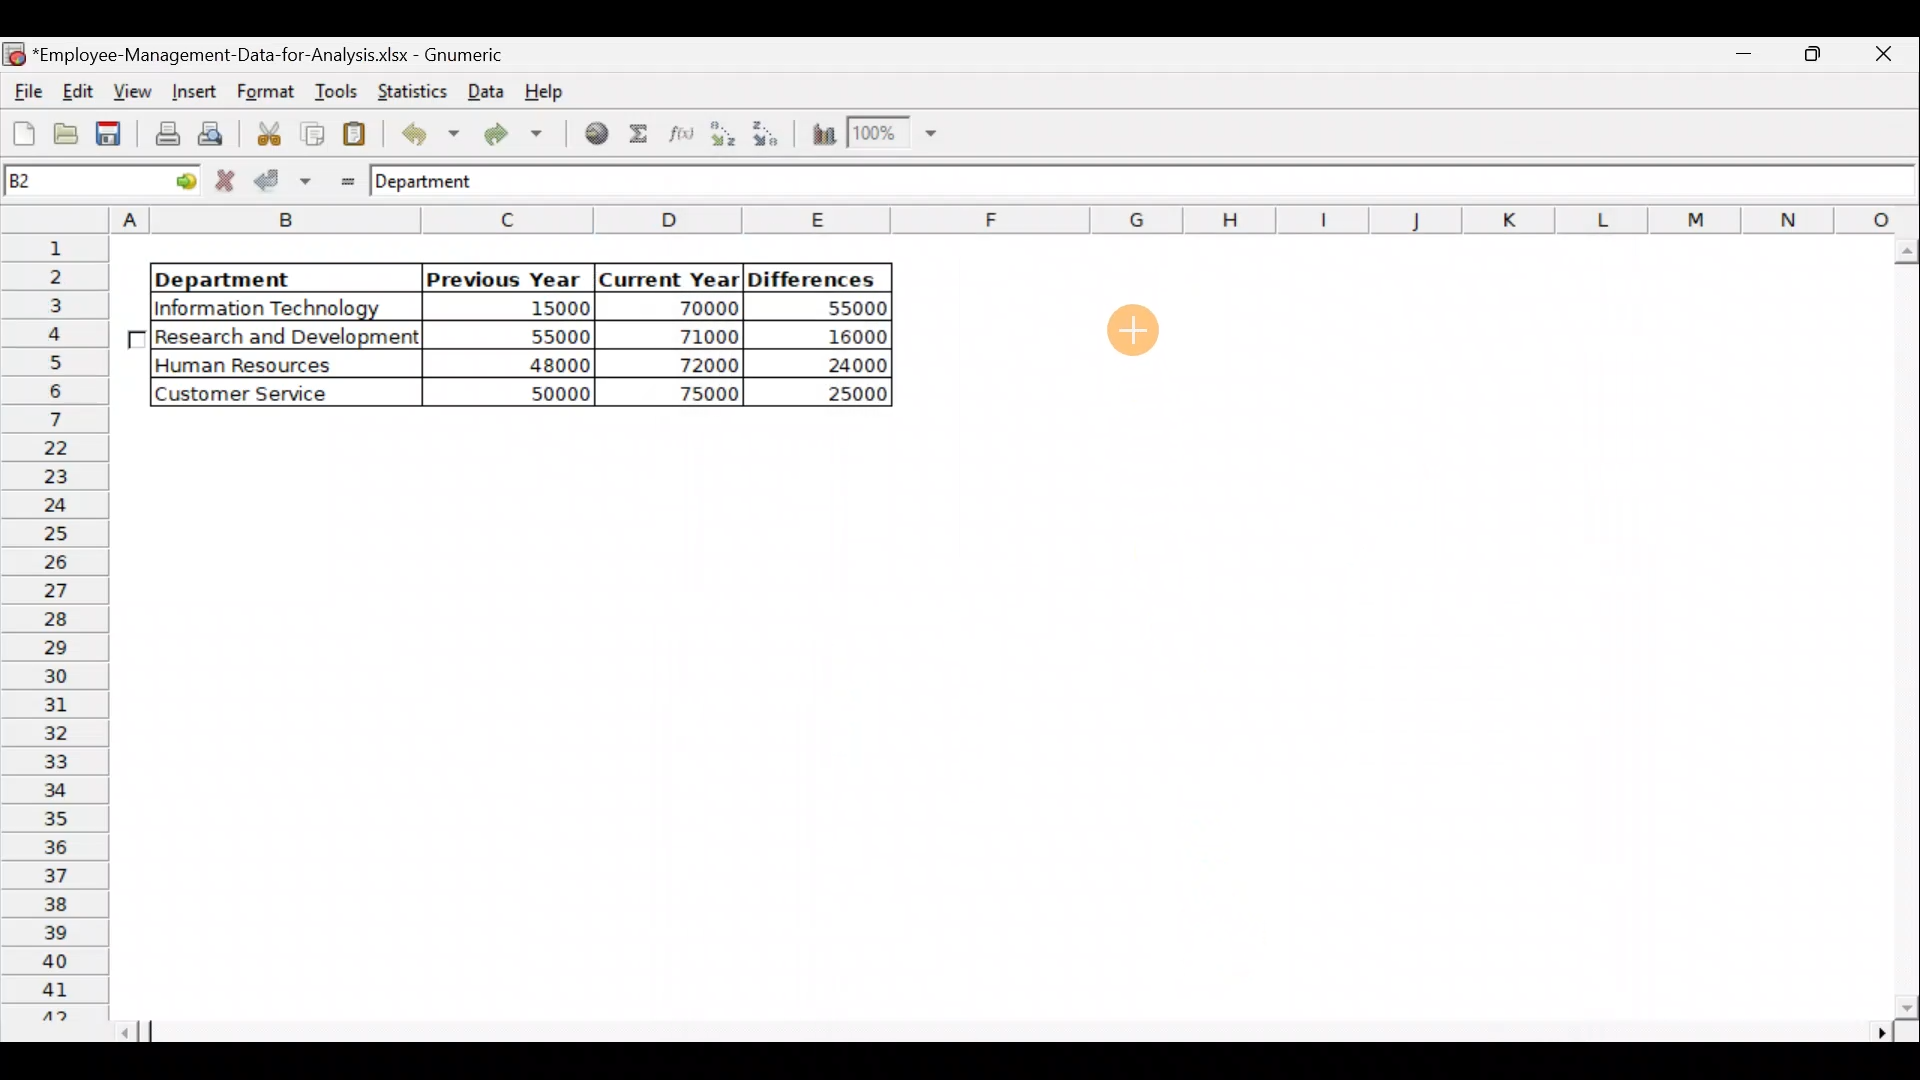  Describe the element at coordinates (288, 339) in the screenshot. I see `Research and Development` at that location.